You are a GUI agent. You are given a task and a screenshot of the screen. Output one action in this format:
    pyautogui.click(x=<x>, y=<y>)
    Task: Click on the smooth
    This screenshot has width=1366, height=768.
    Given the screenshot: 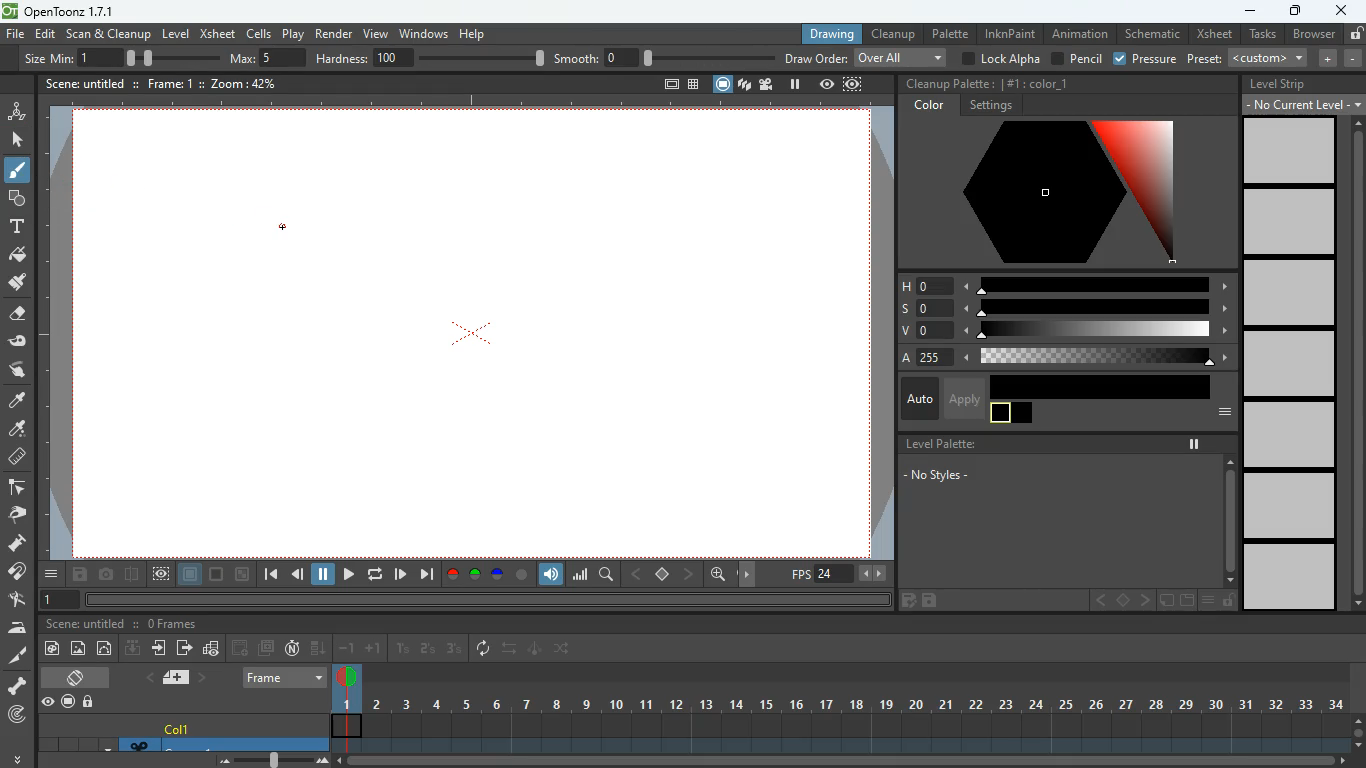 What is the action you would take?
    pyautogui.click(x=665, y=57)
    